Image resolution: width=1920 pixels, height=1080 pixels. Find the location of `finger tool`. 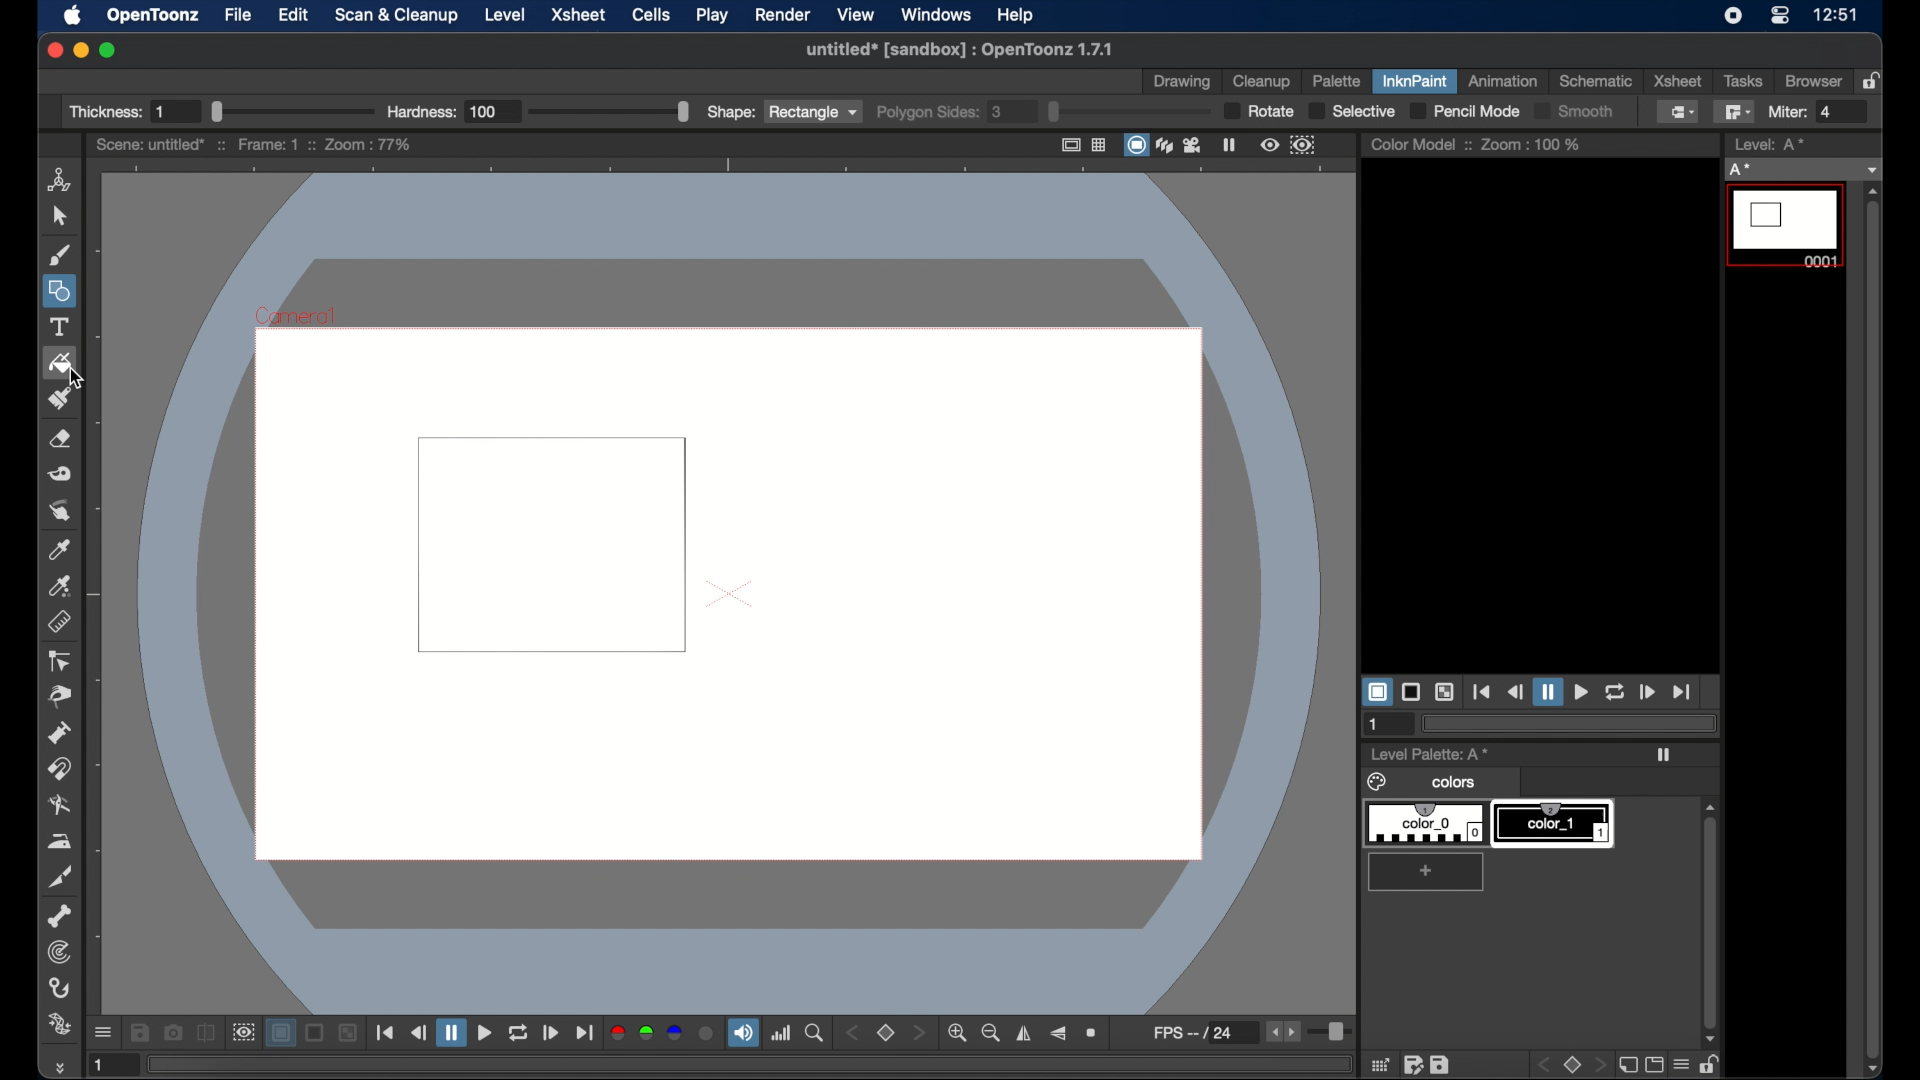

finger tool is located at coordinates (60, 511).